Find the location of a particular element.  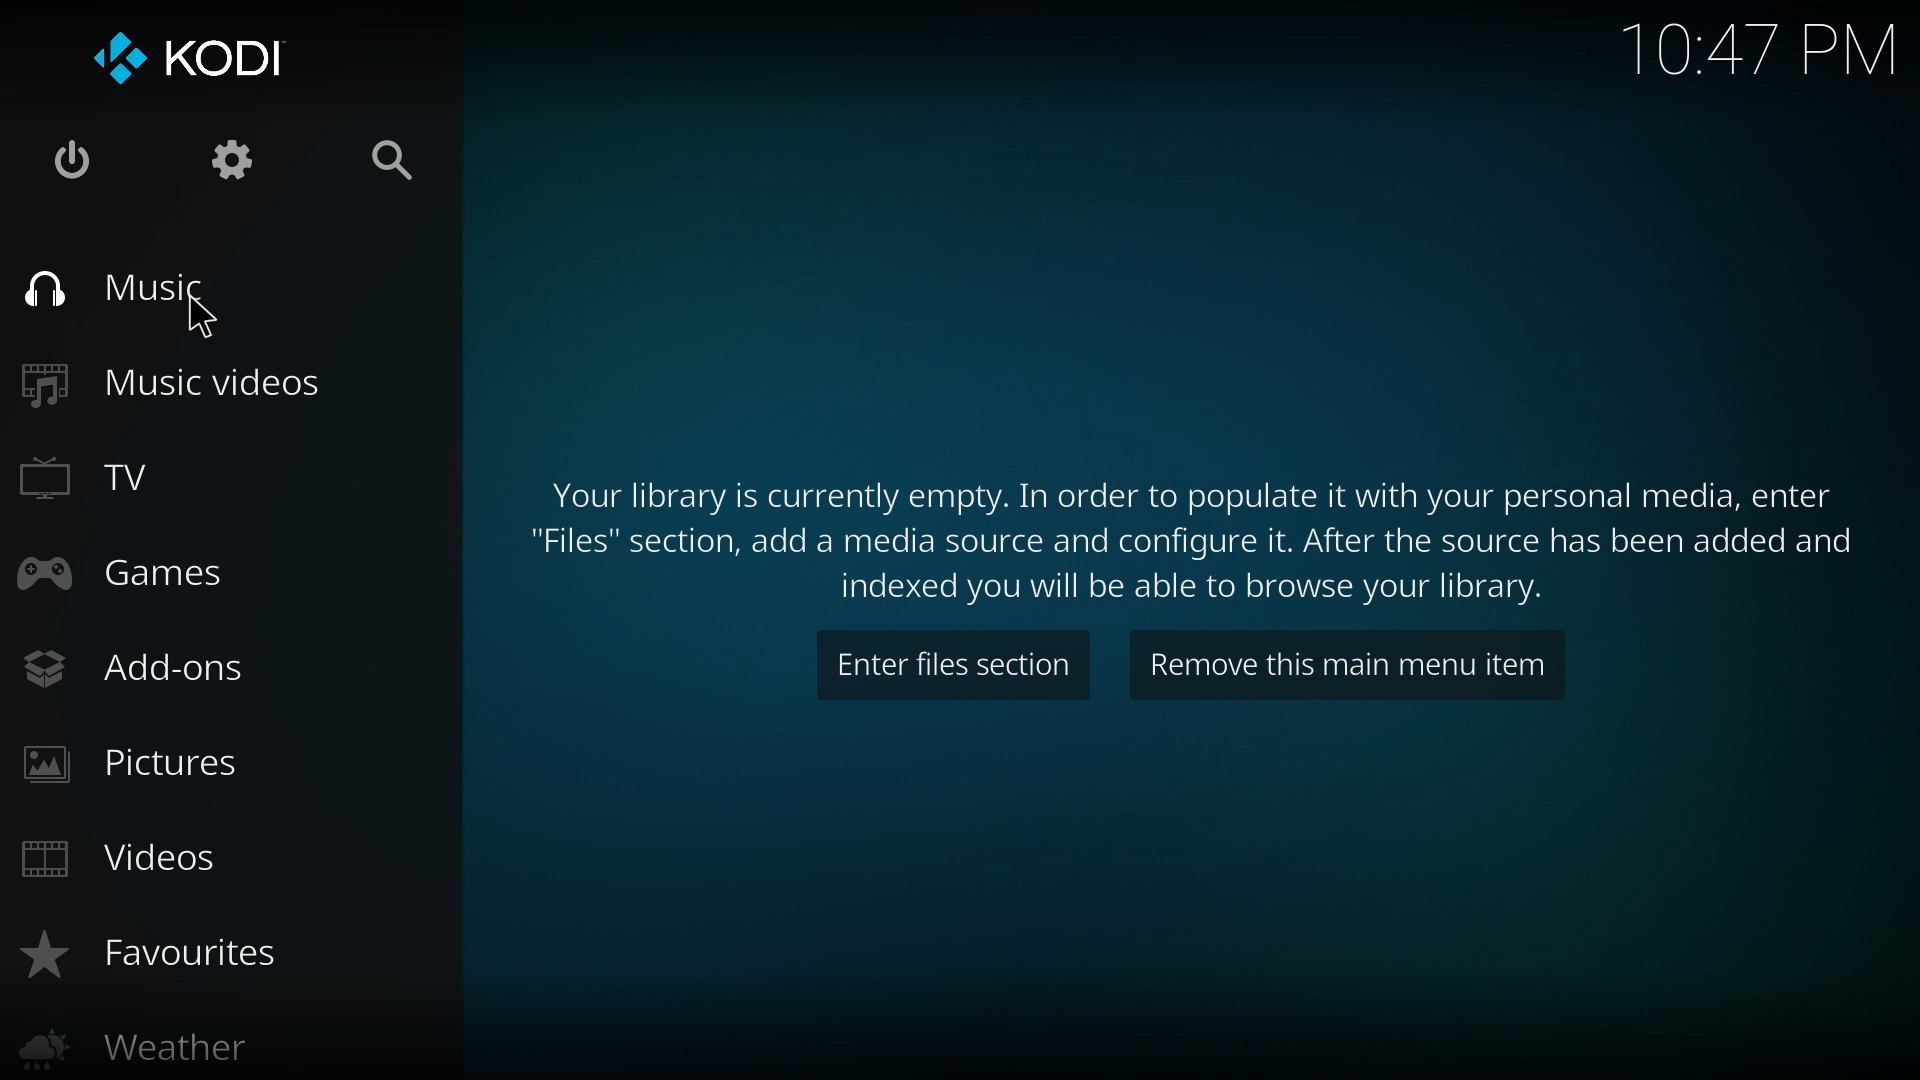

pictures is located at coordinates (178, 768).